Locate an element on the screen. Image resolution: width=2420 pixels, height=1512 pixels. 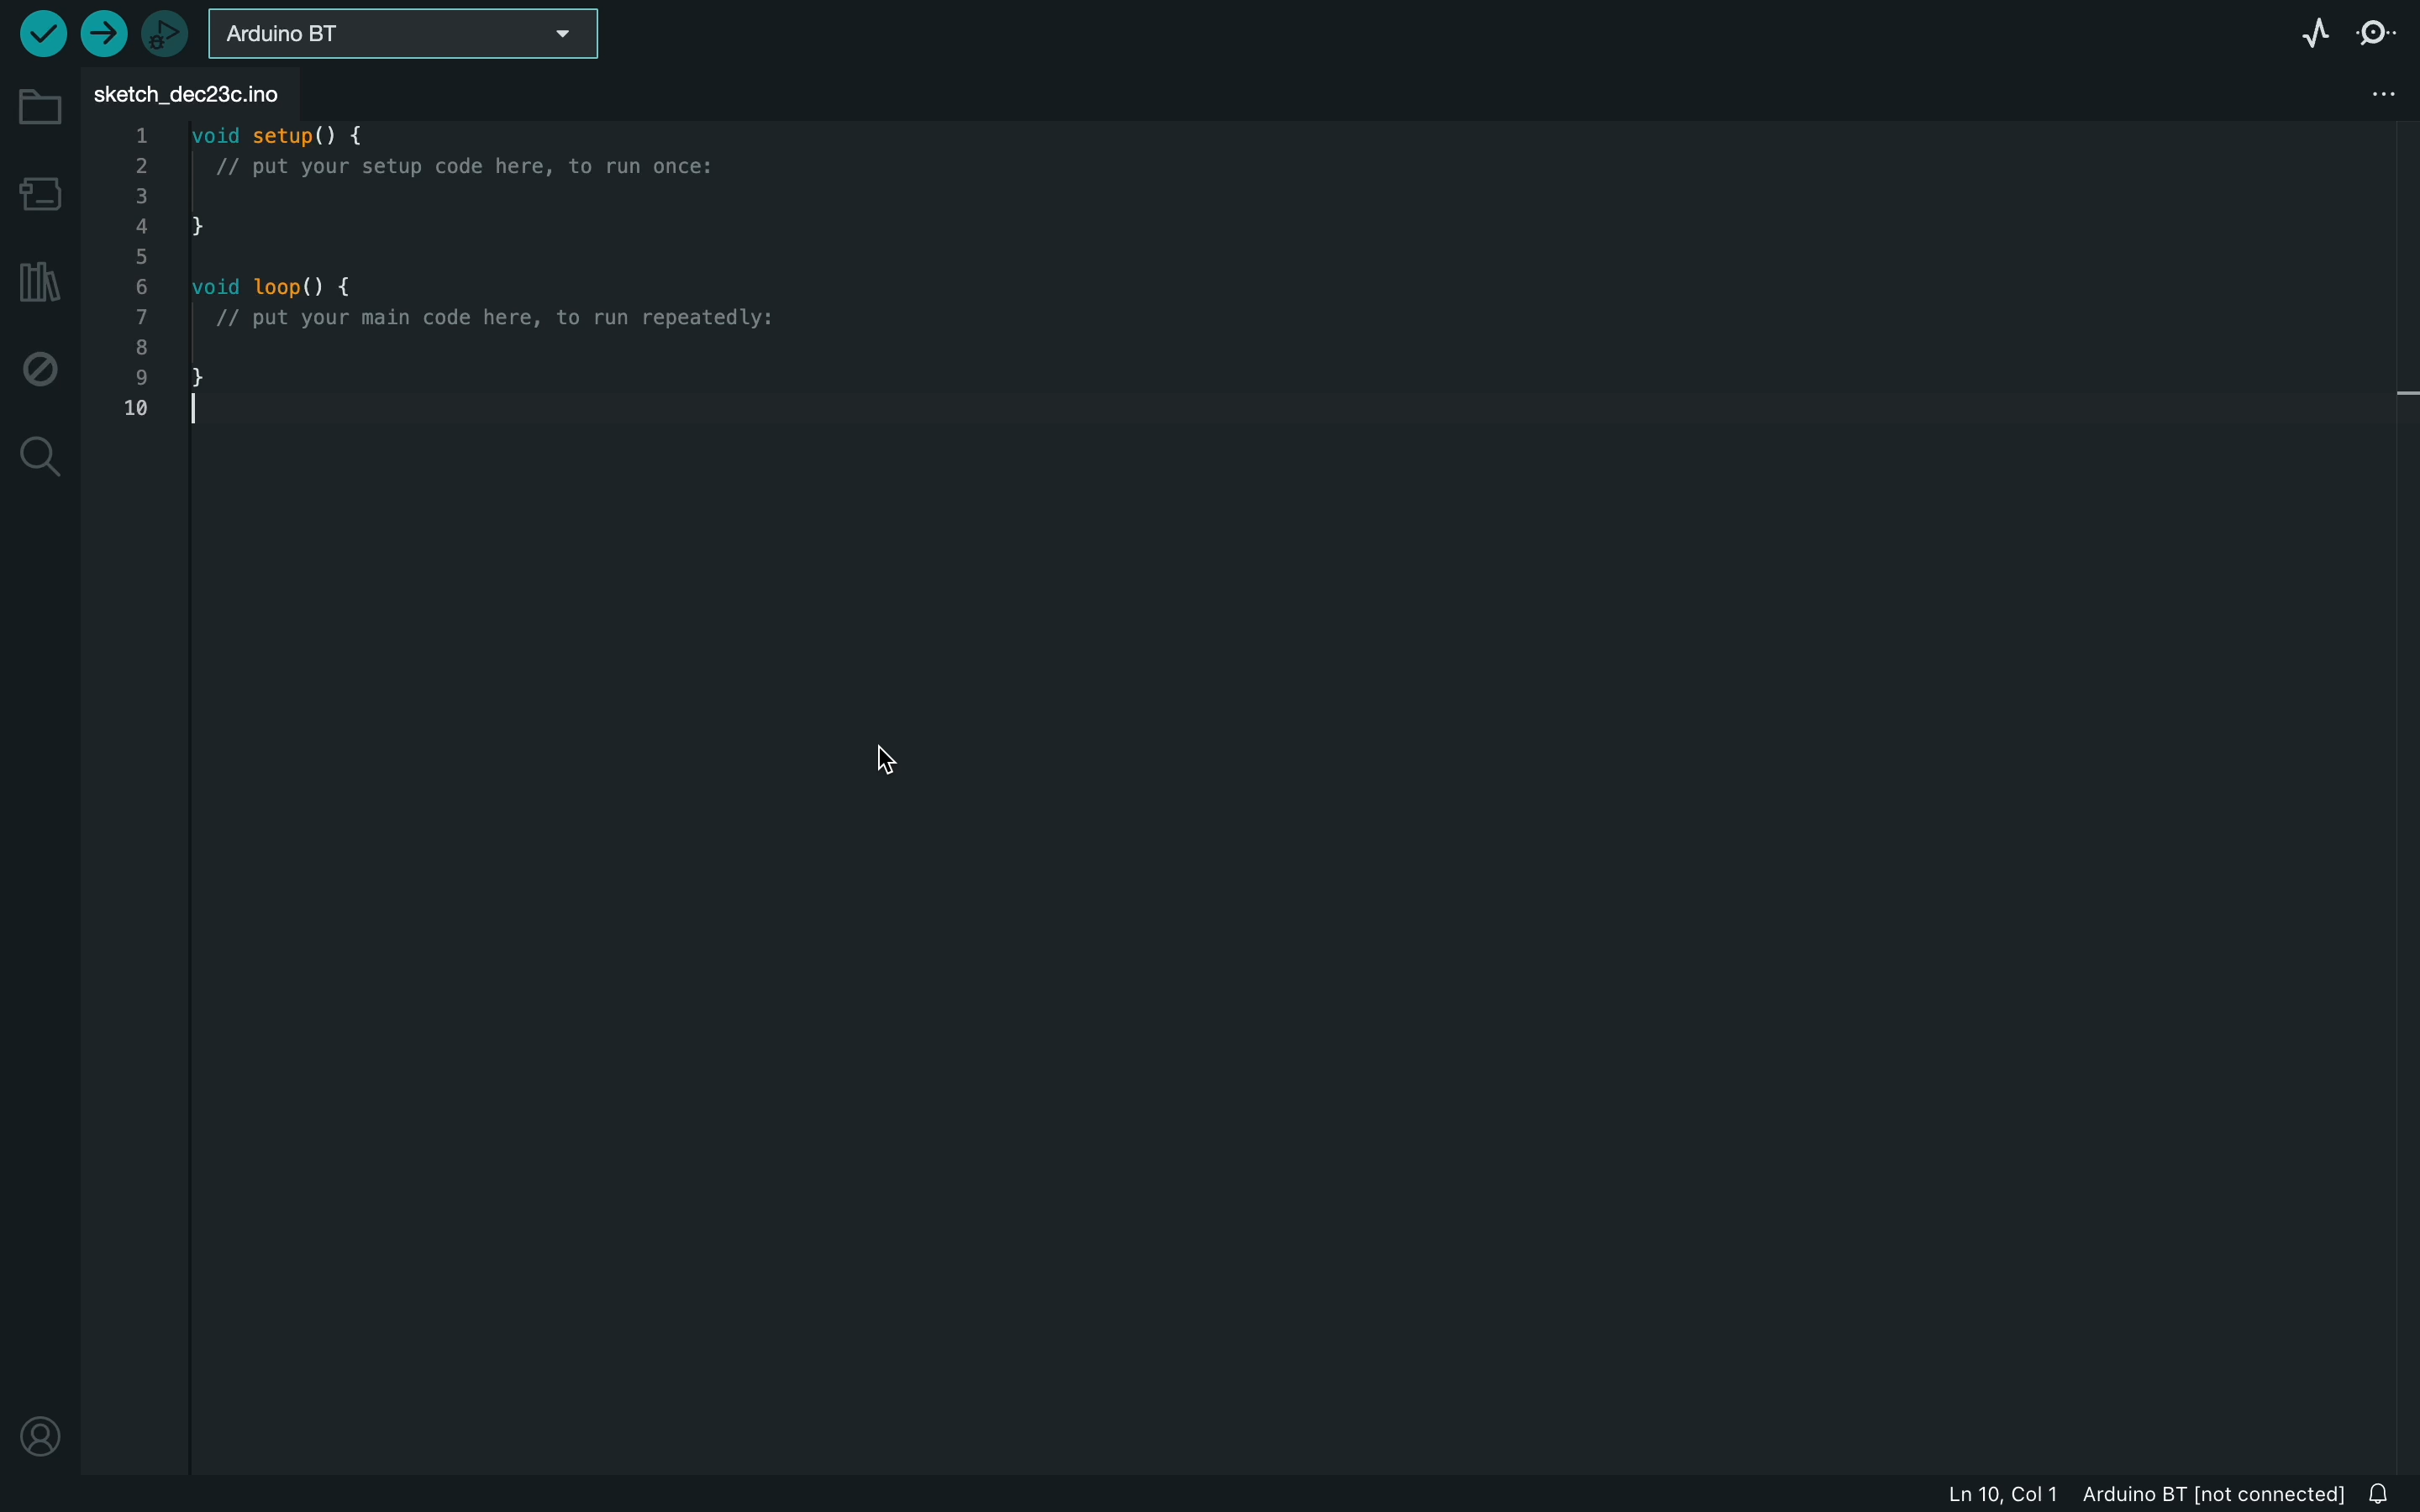
verify is located at coordinates (39, 33).